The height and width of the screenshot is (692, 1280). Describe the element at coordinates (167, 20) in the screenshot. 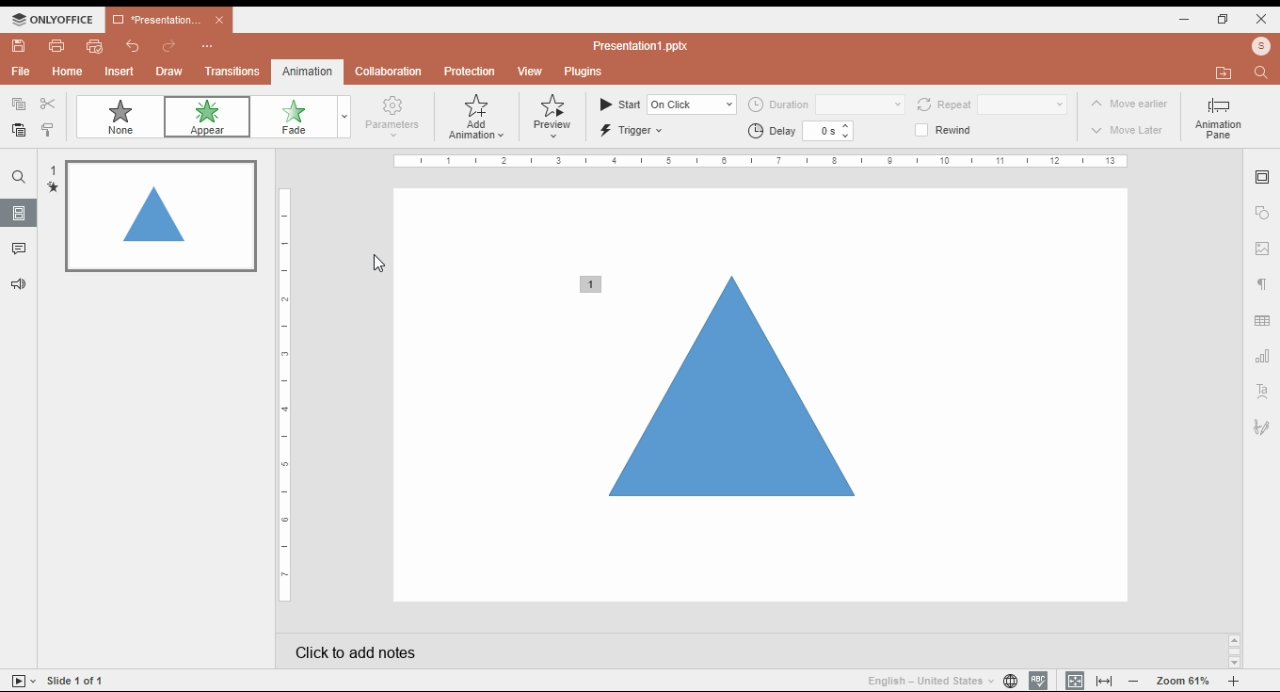

I see `presentation 1` at that location.